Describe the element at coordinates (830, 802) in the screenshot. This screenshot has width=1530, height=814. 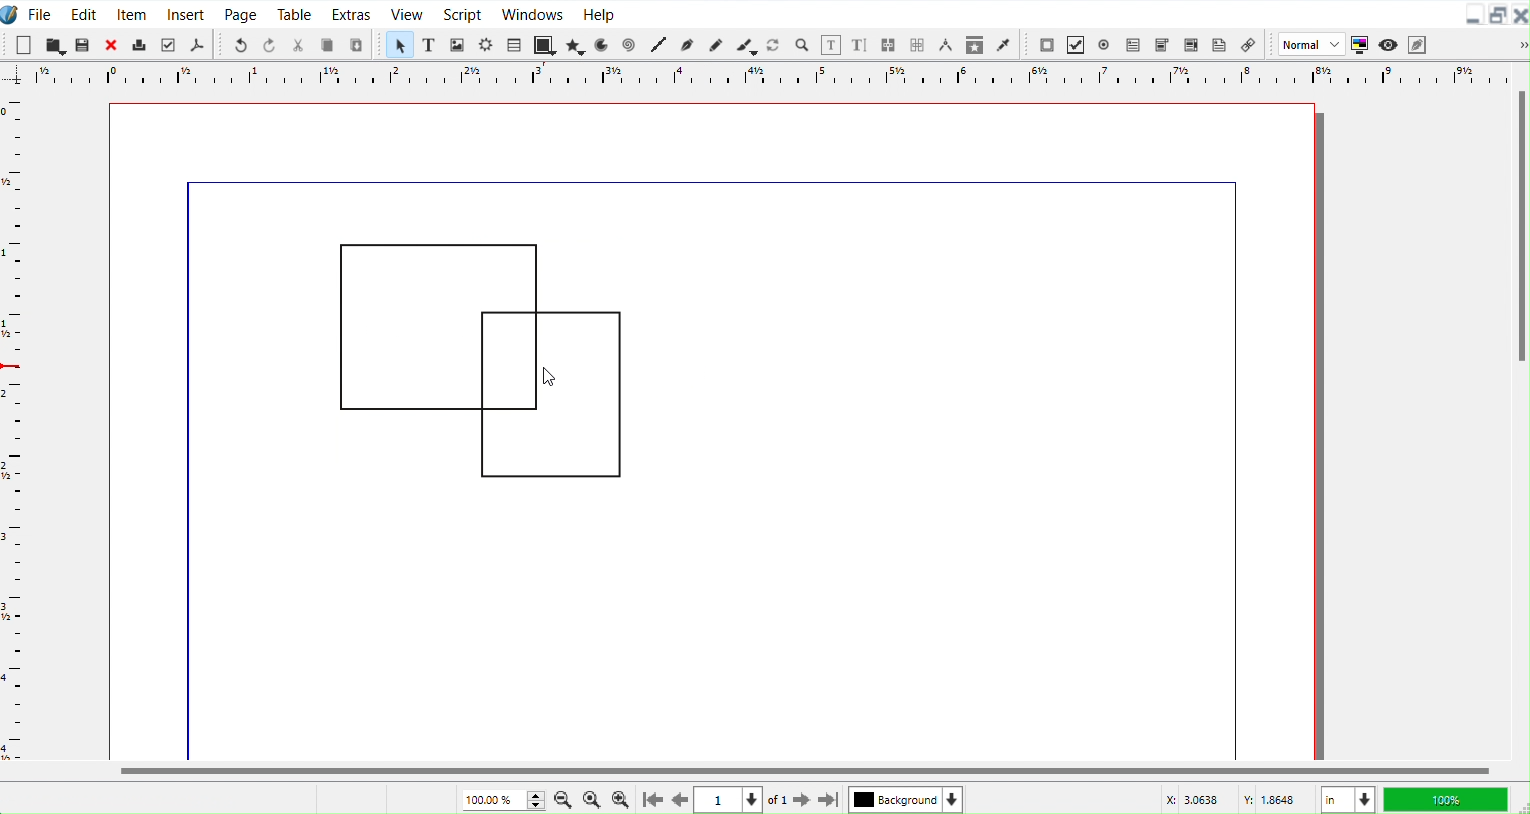
I see `Go to last Page` at that location.